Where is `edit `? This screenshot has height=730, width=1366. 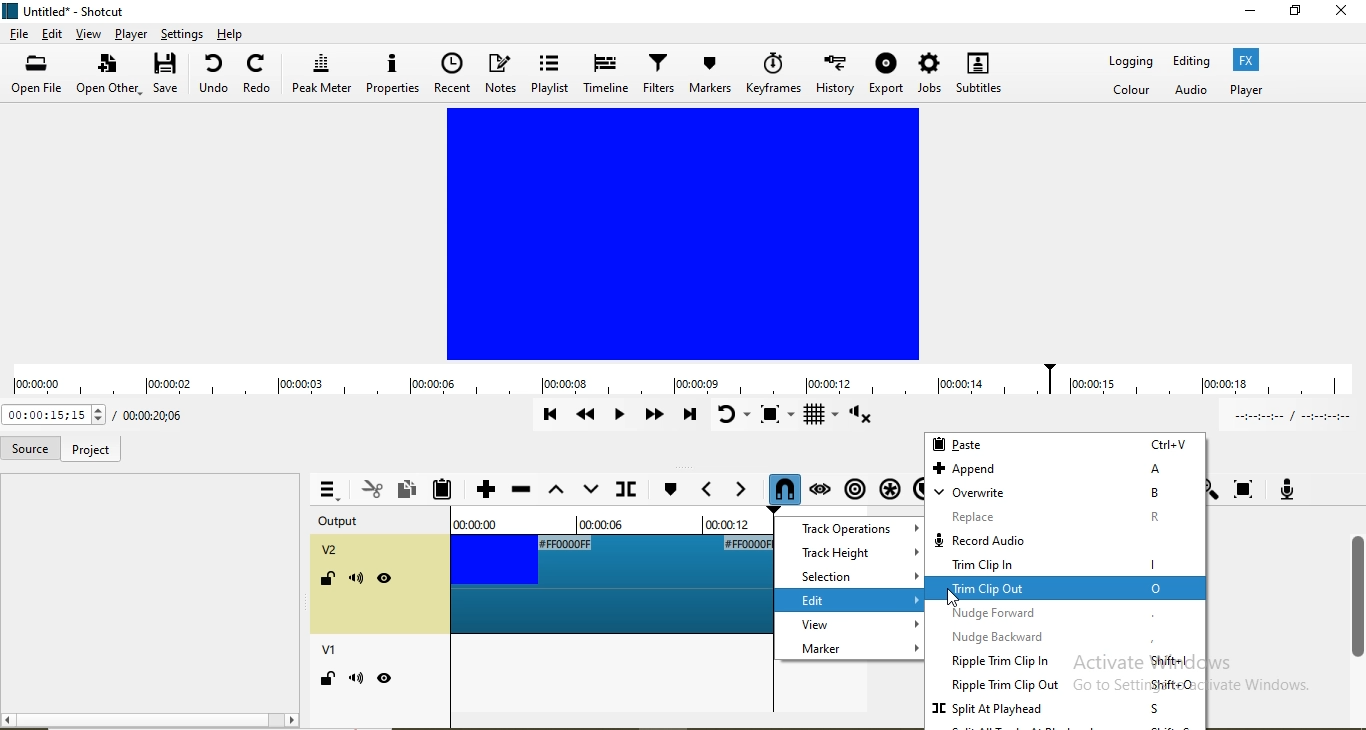 edit  is located at coordinates (53, 34).